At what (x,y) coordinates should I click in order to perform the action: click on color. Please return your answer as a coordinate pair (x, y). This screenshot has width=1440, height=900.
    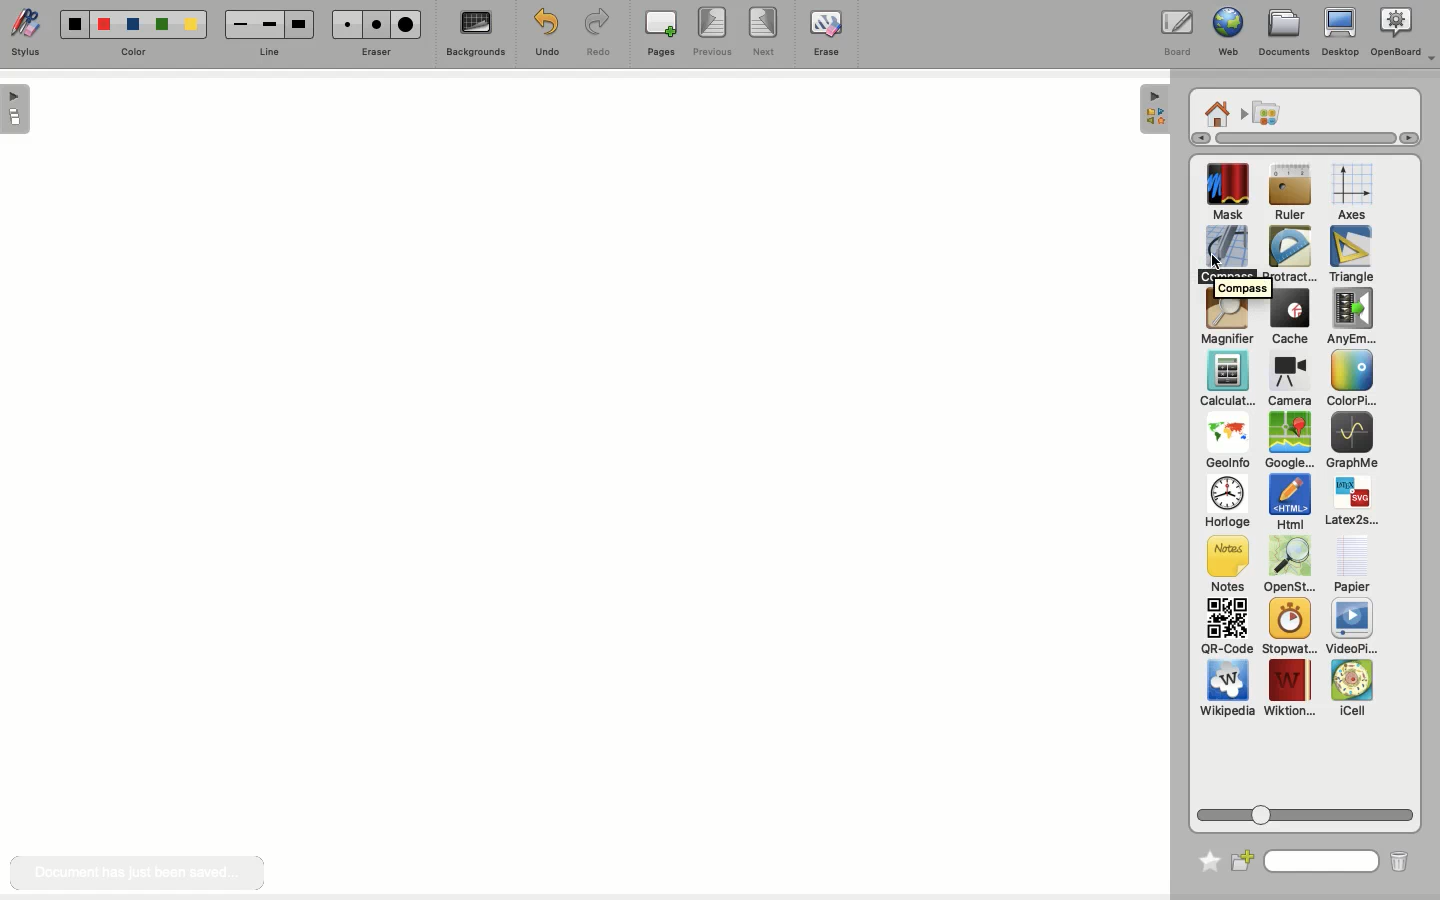
    Looking at the image, I should click on (133, 51).